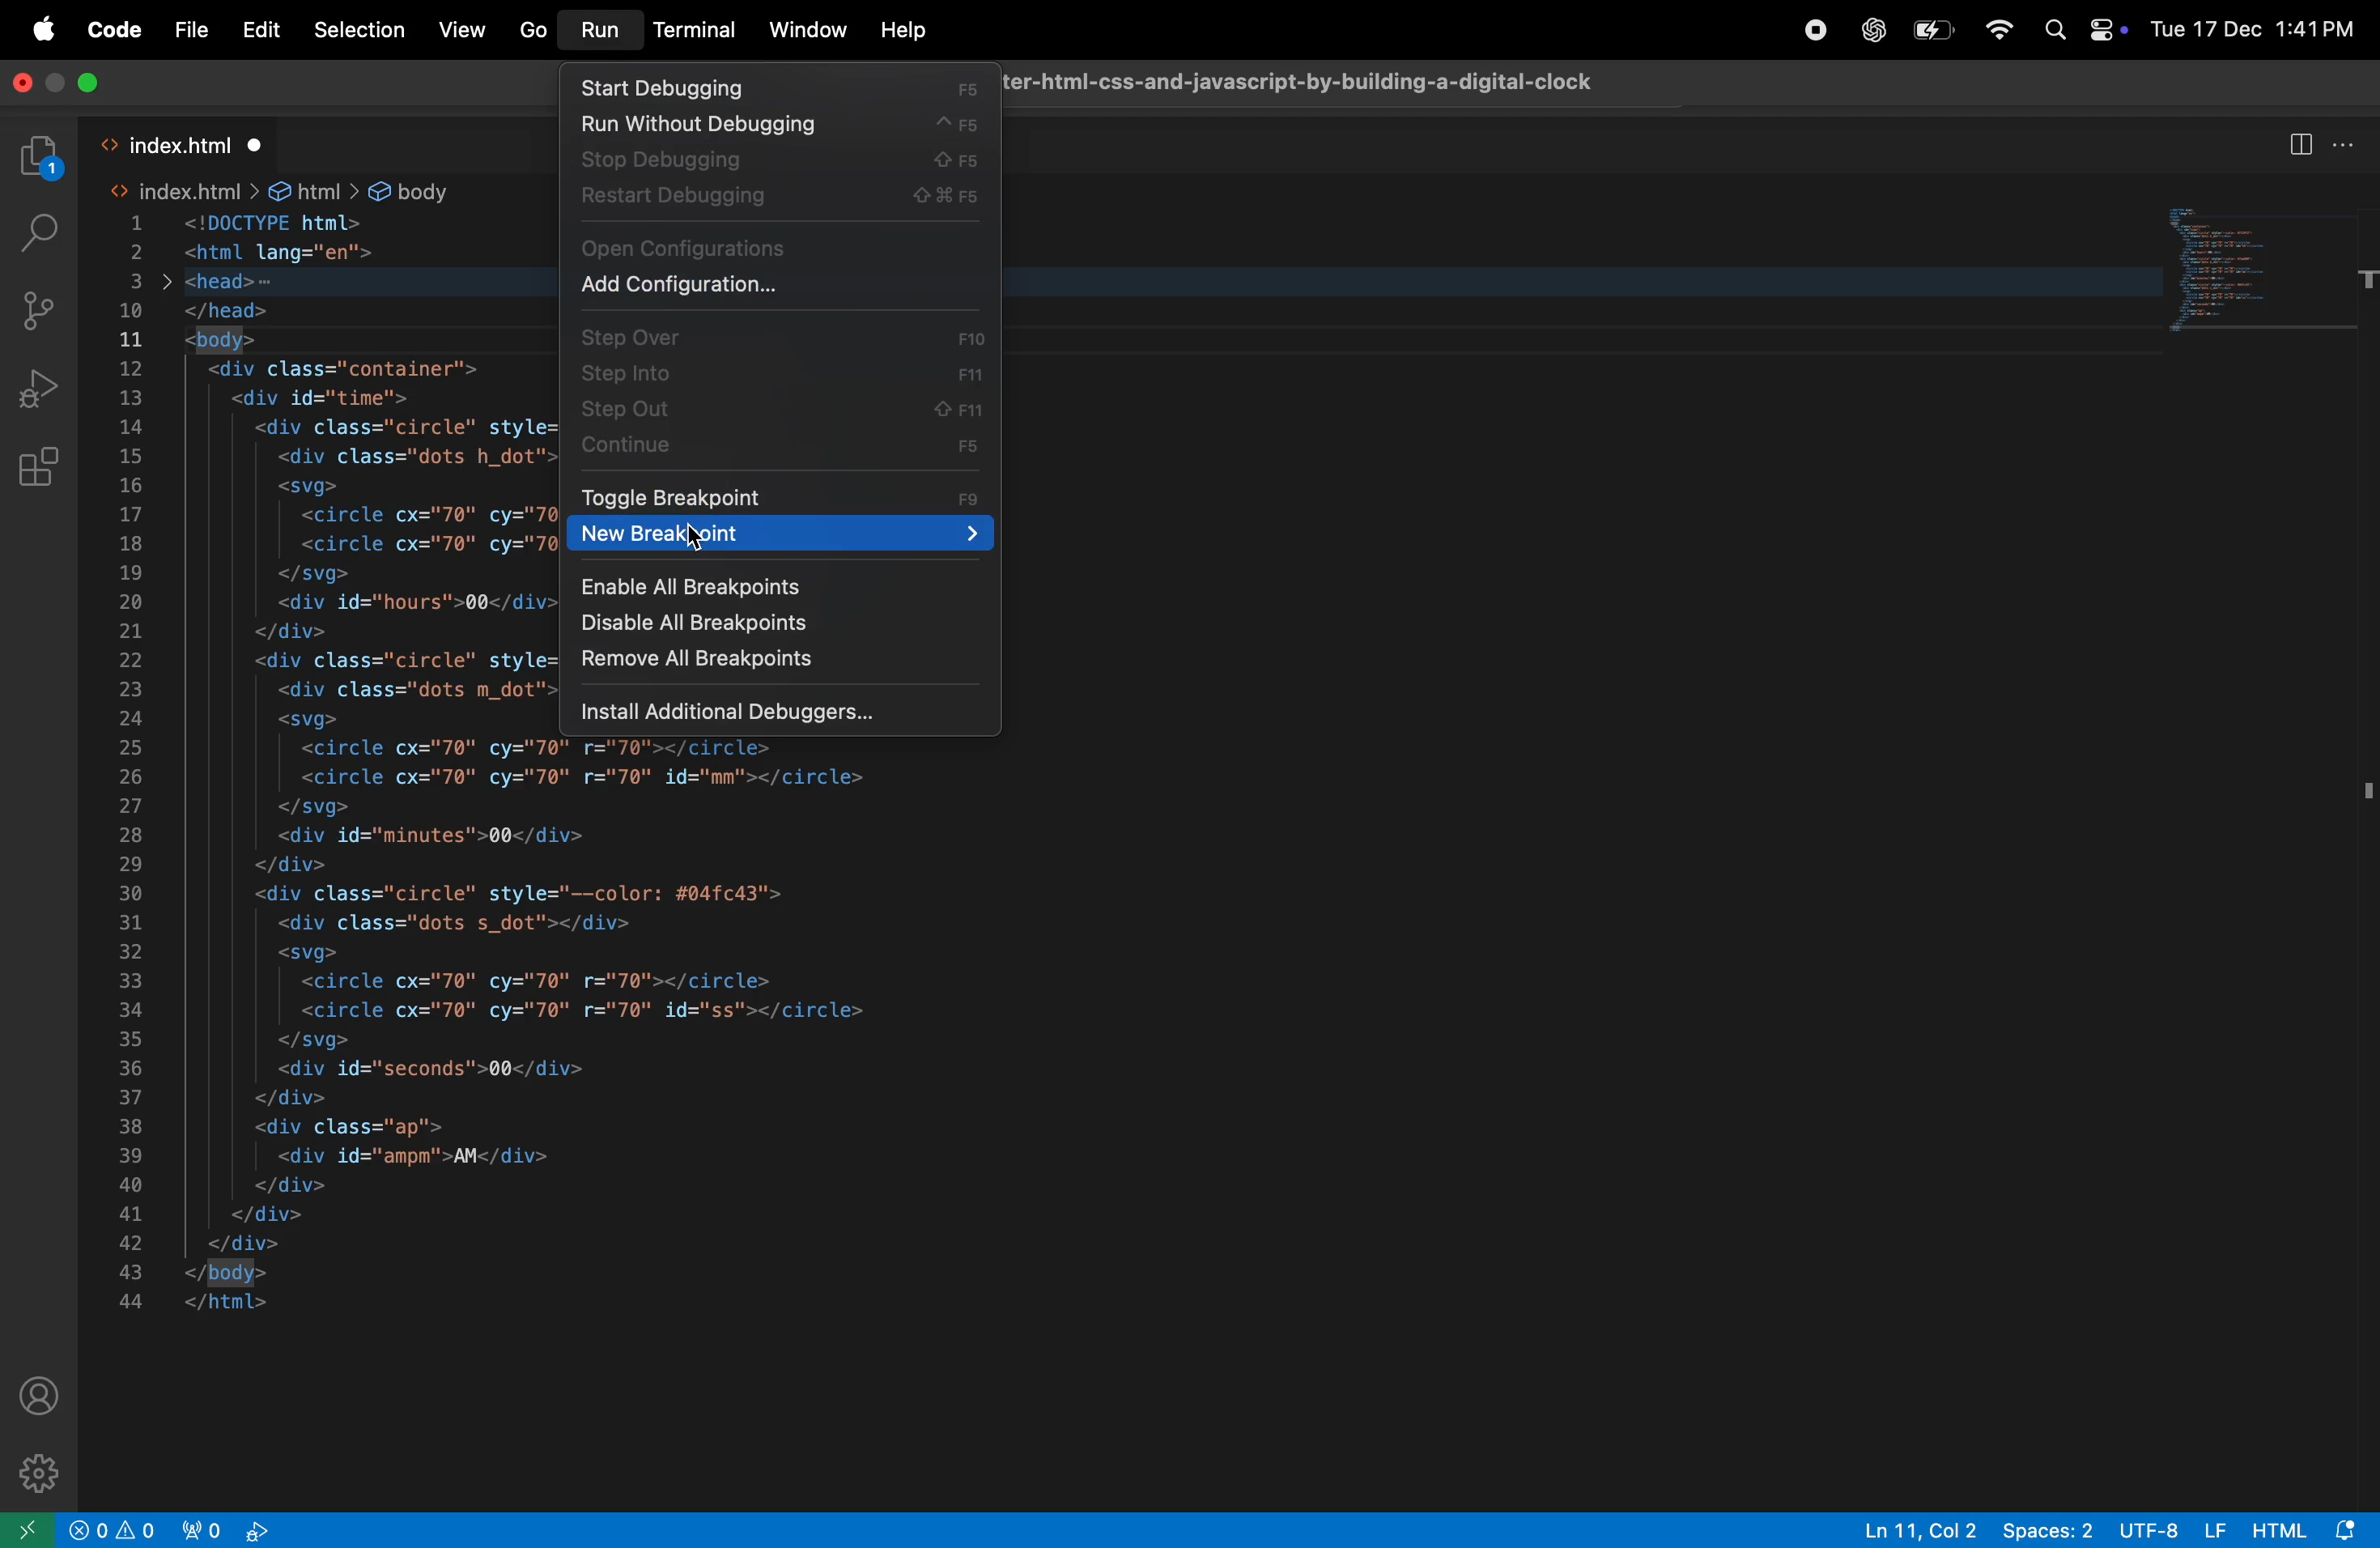 The image size is (2380, 1548). What do you see at coordinates (44, 308) in the screenshot?
I see `source control` at bounding box center [44, 308].